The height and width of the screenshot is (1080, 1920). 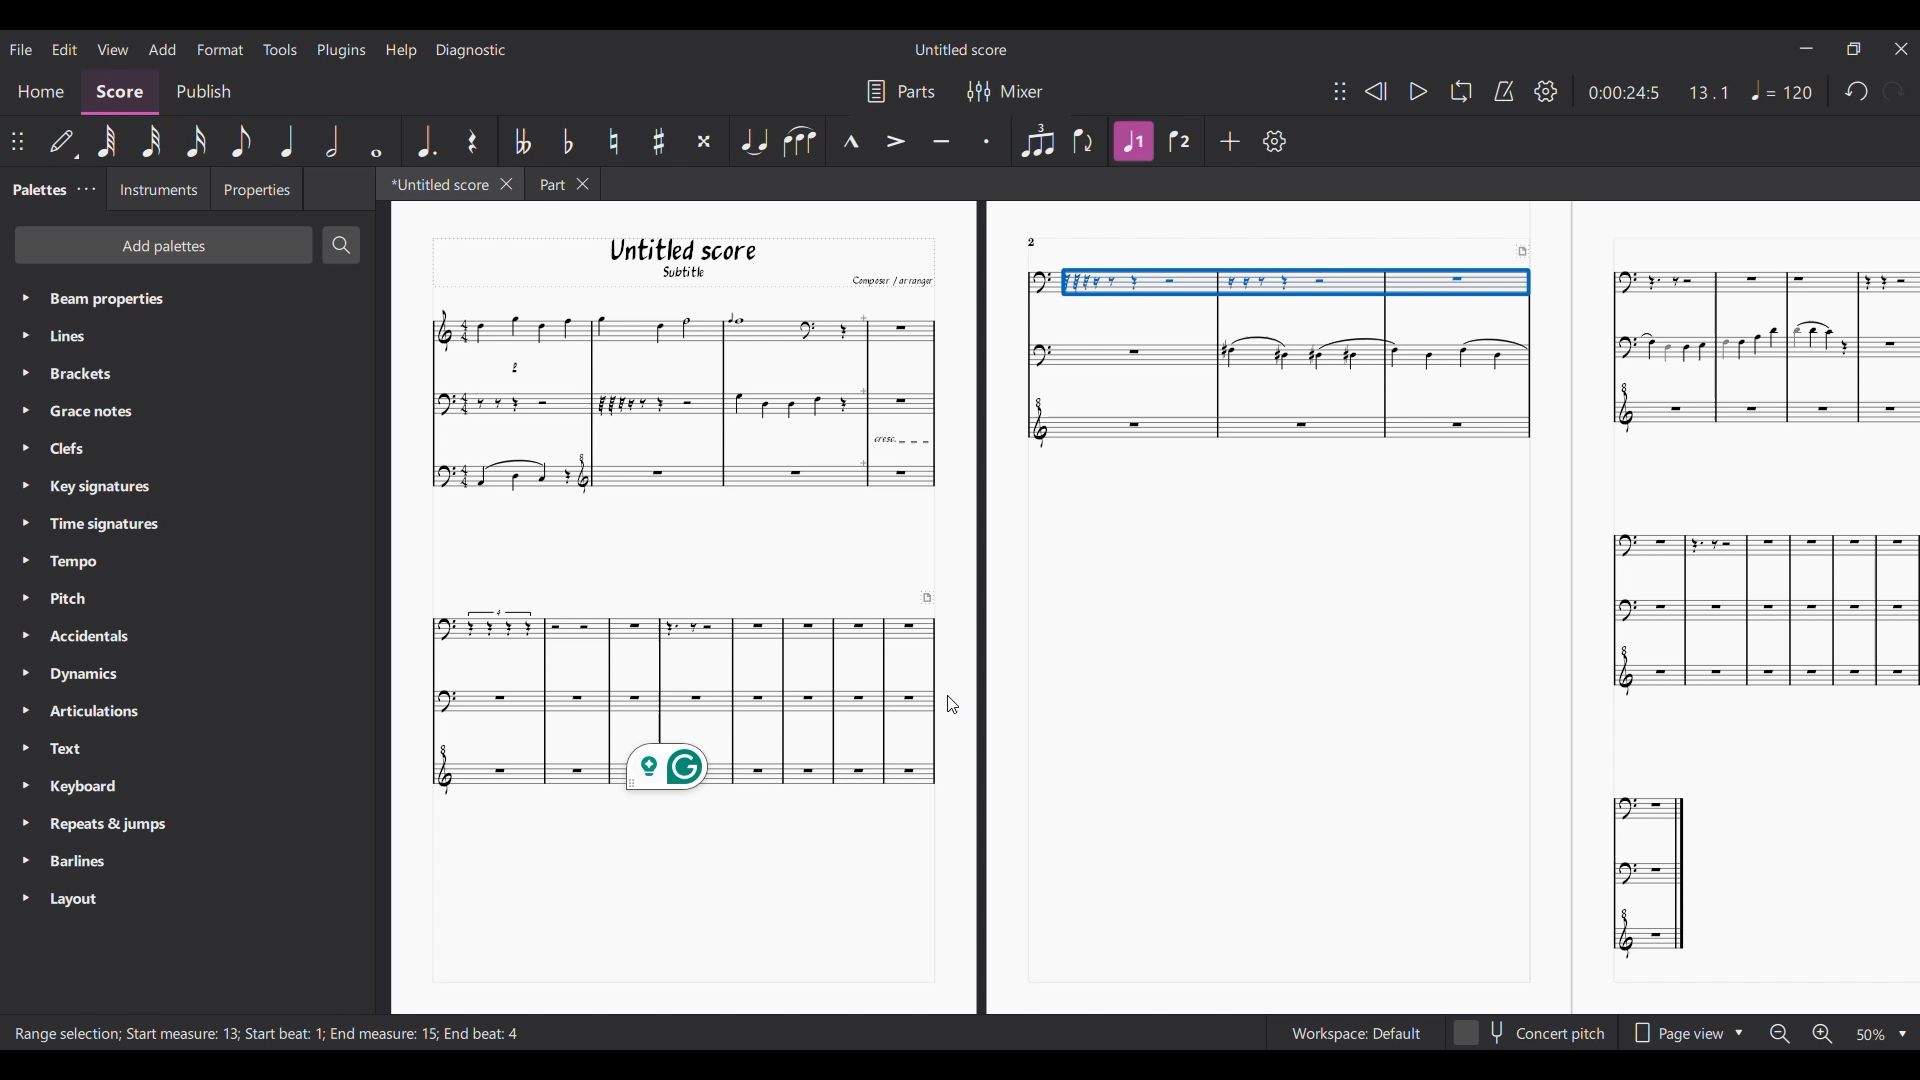 What do you see at coordinates (196, 141) in the screenshot?
I see `16th note` at bounding box center [196, 141].